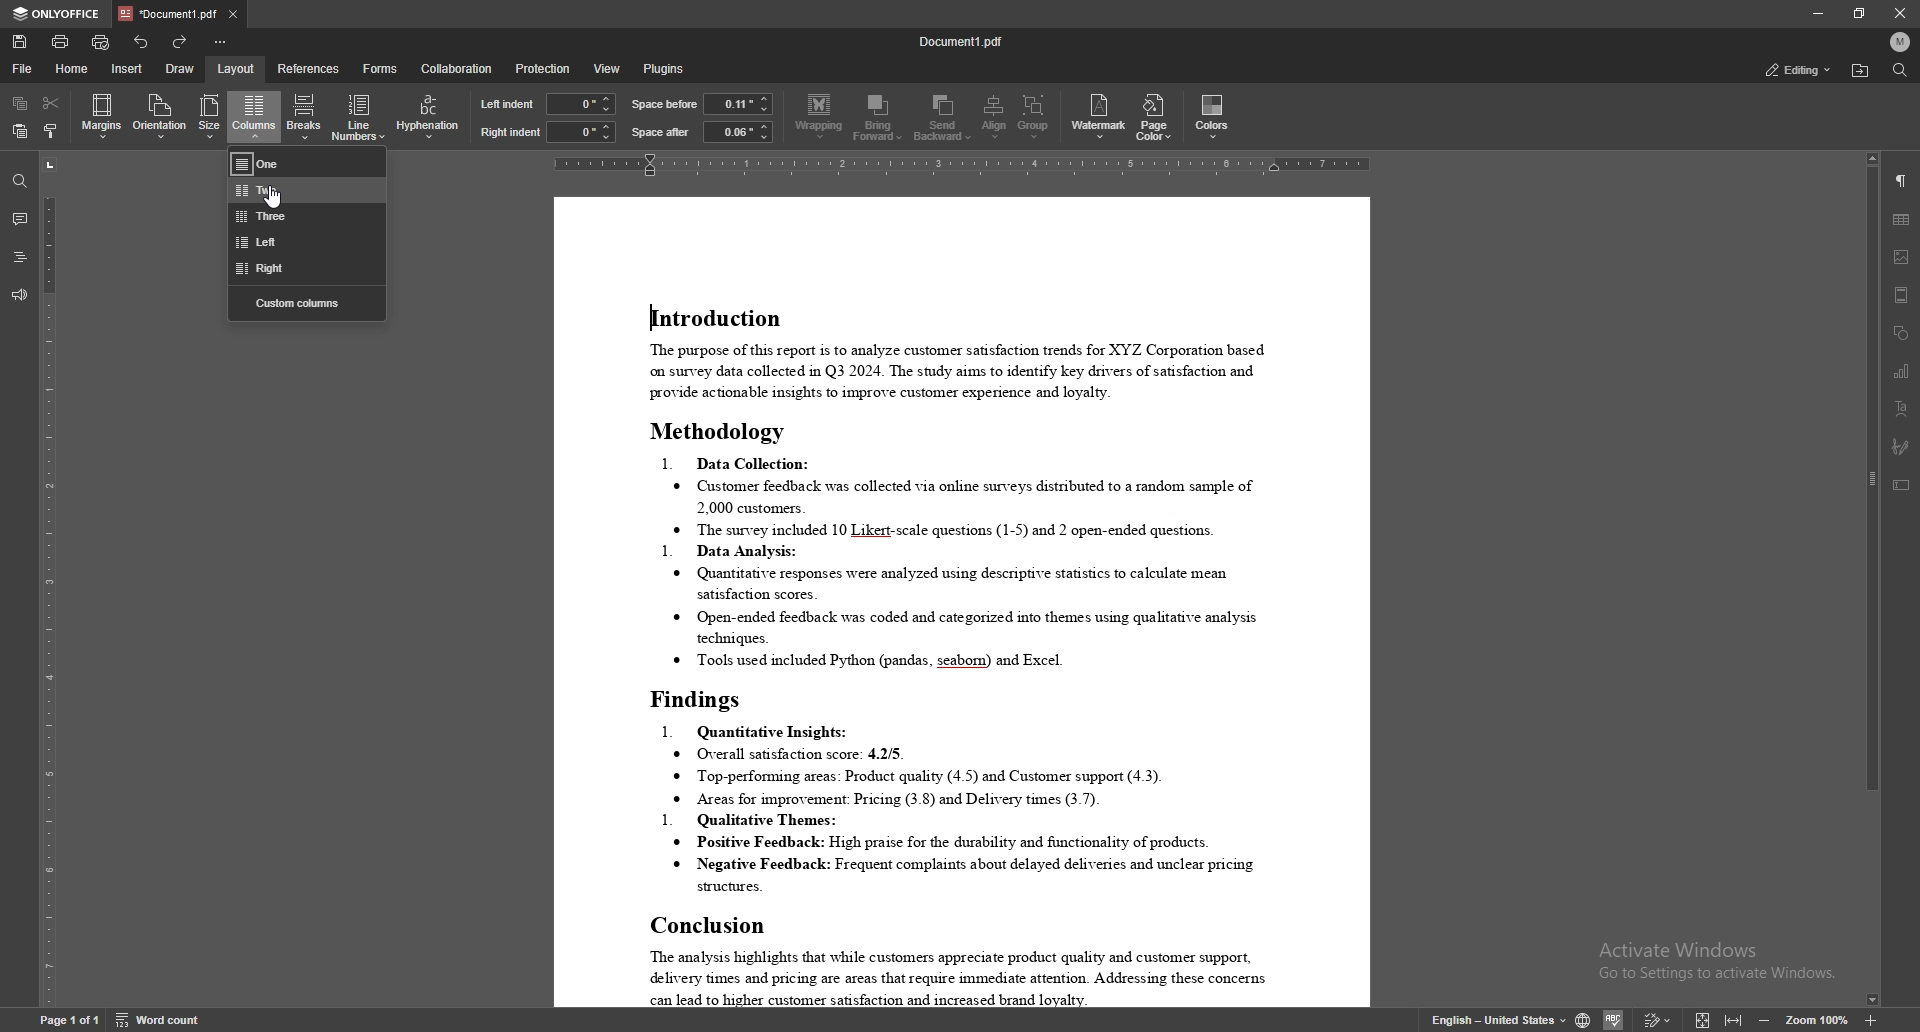  Describe the element at coordinates (237, 68) in the screenshot. I see `layout` at that location.